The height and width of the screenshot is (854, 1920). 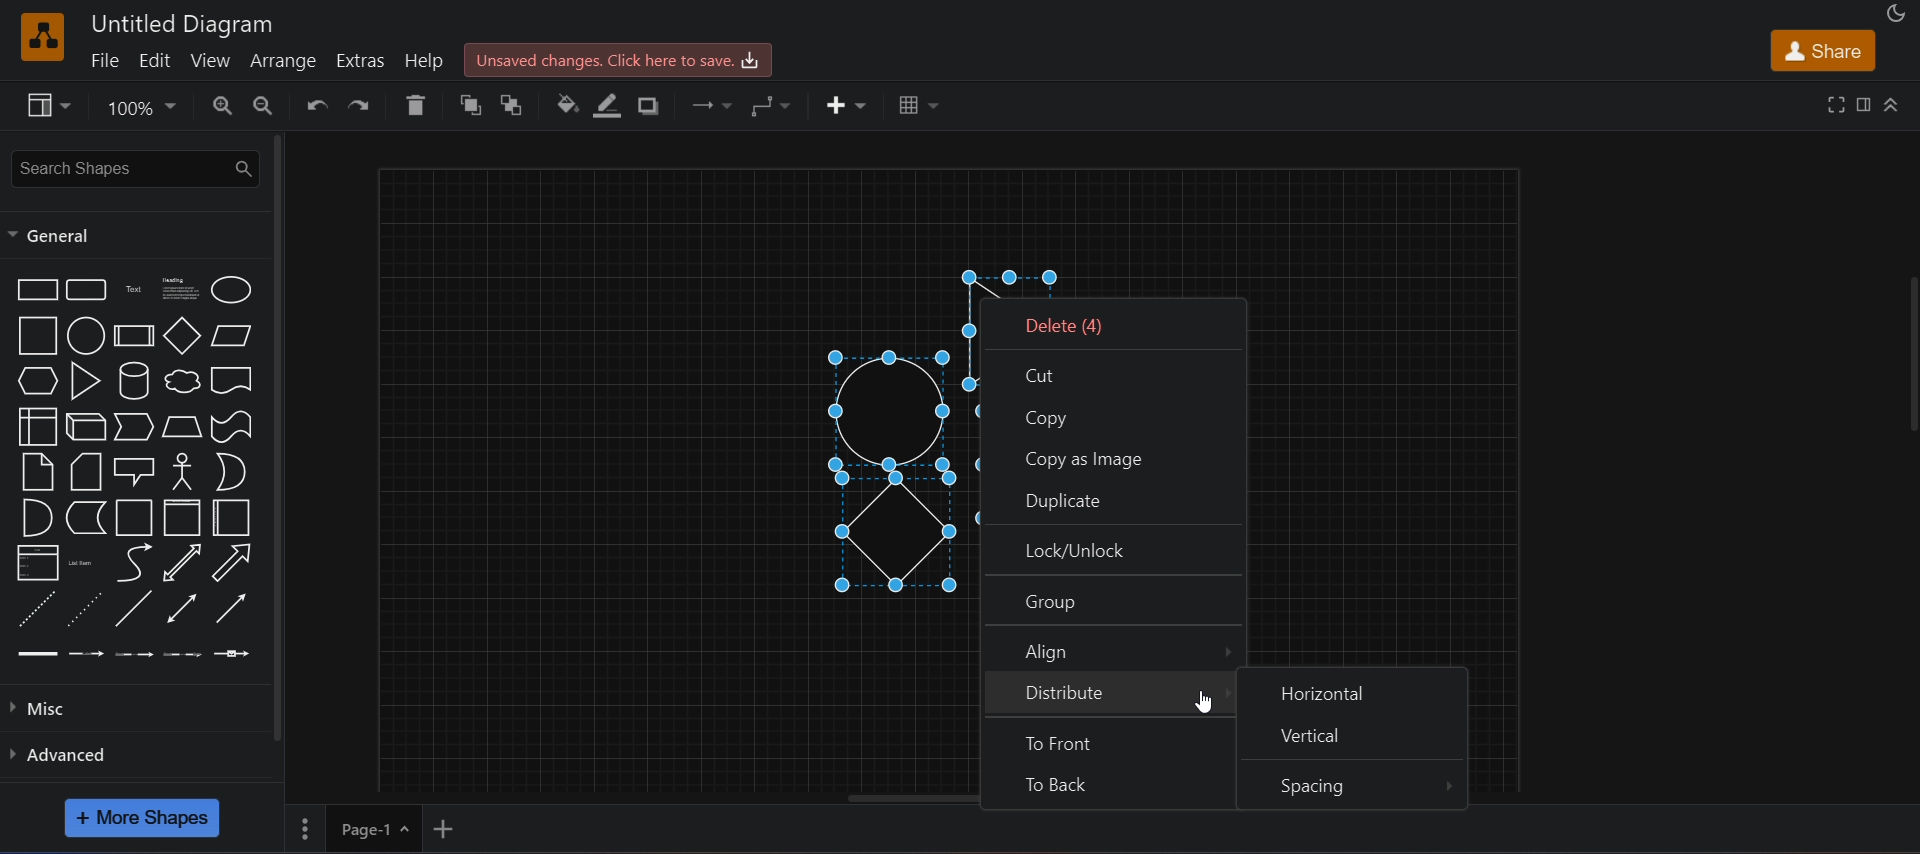 What do you see at coordinates (37, 472) in the screenshot?
I see `notes` at bounding box center [37, 472].